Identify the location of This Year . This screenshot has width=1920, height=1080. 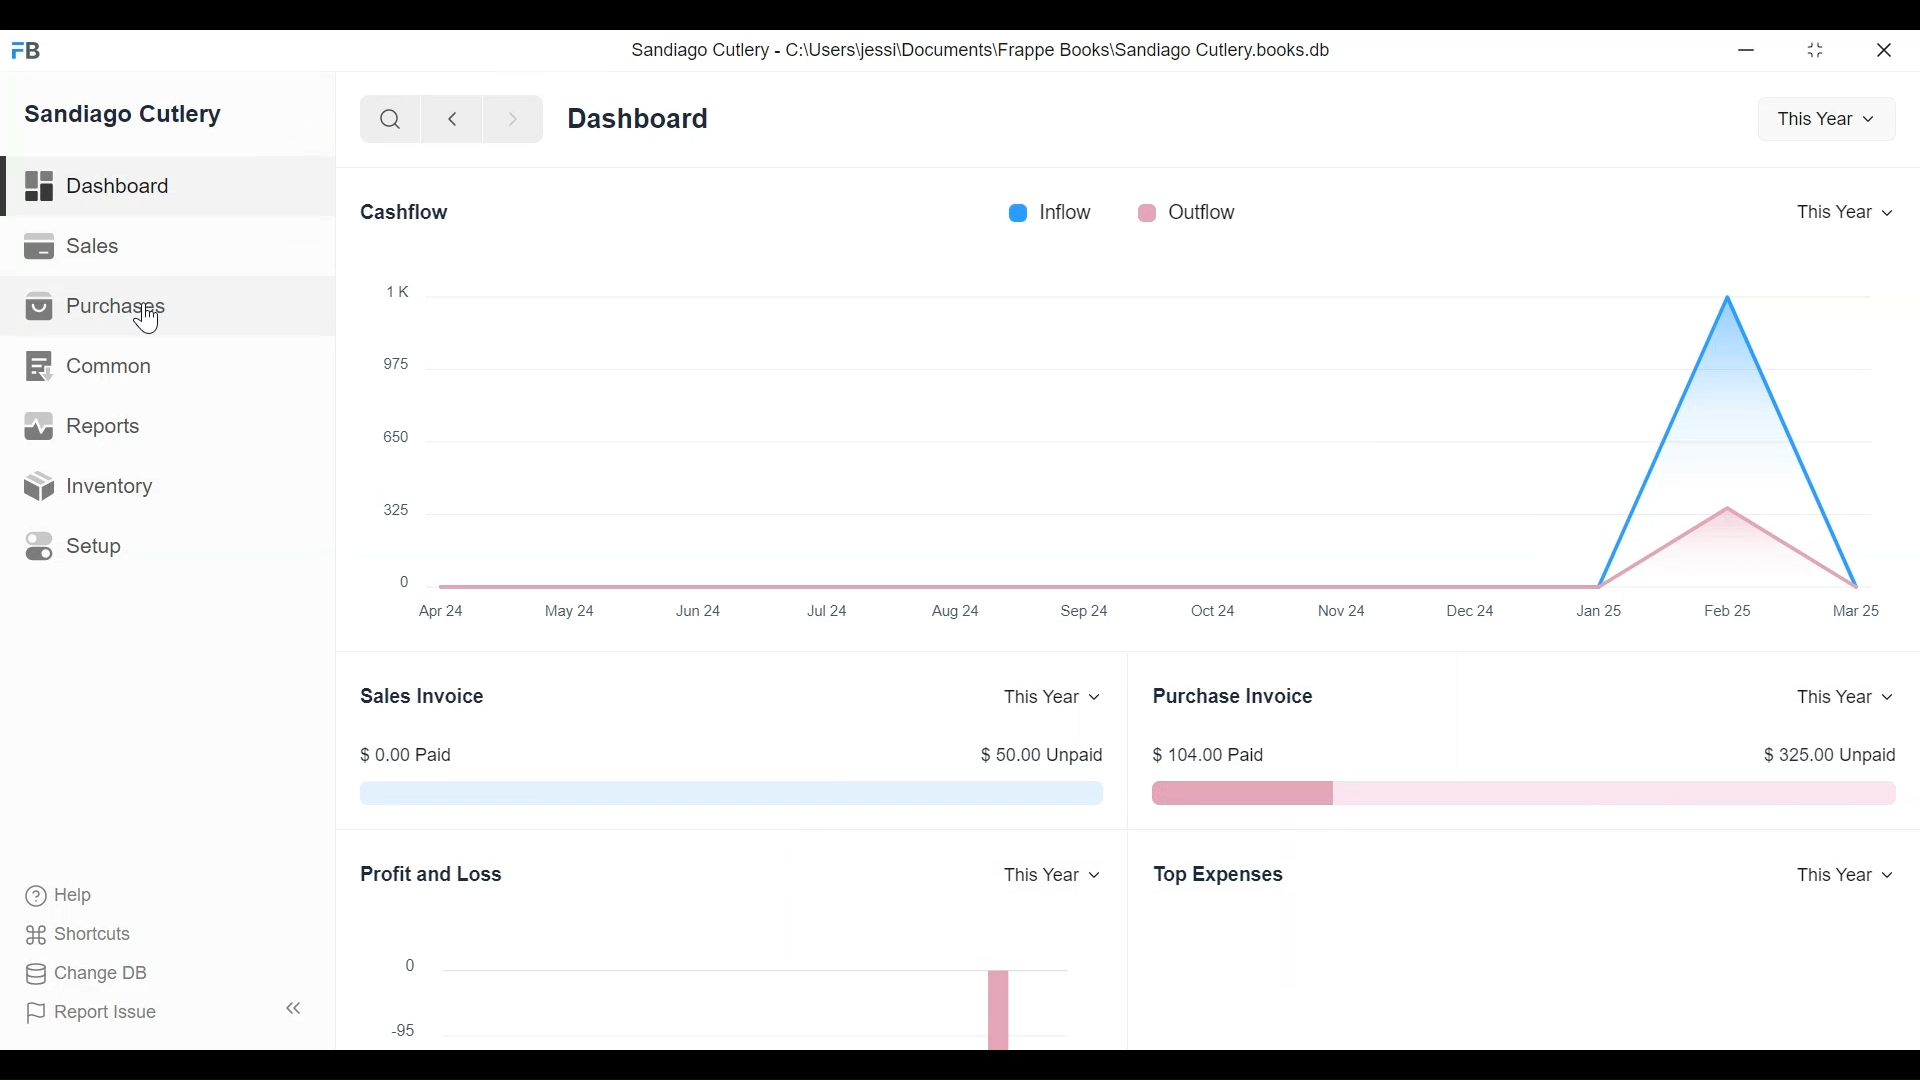
(1052, 872).